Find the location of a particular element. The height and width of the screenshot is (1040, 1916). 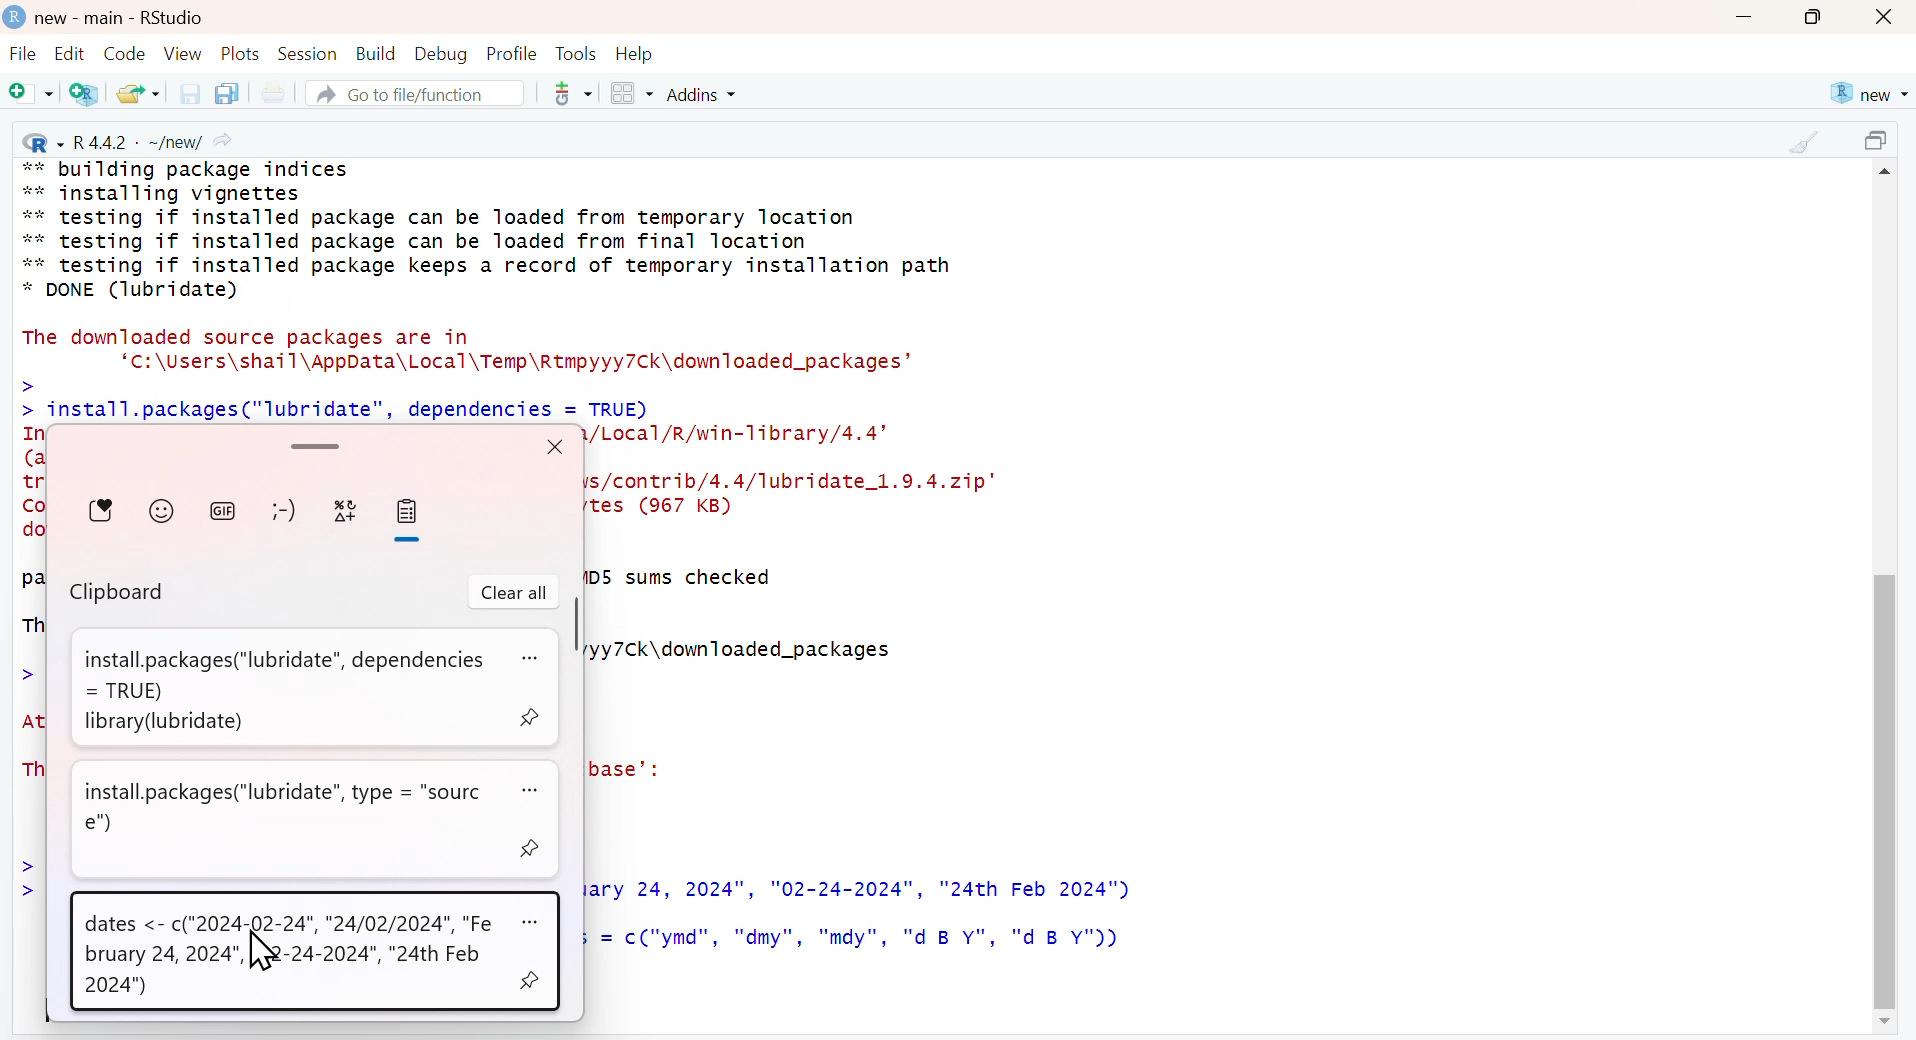

Code is located at coordinates (122, 53).